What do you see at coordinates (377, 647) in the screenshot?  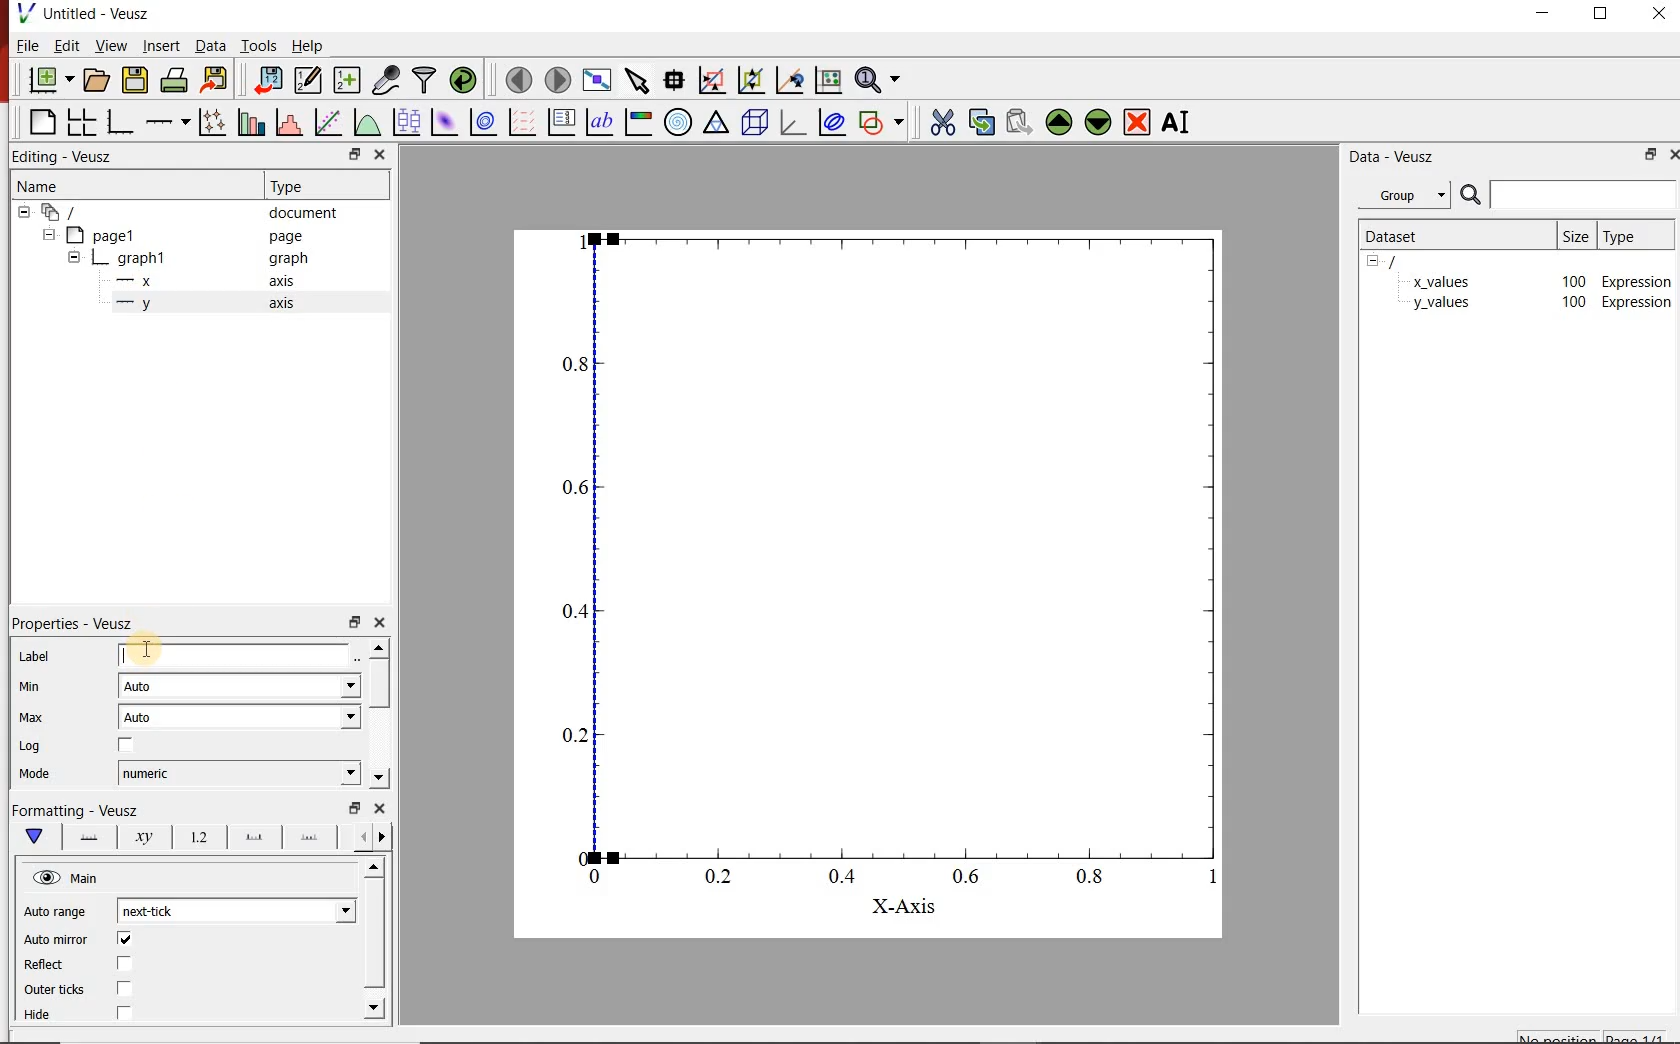 I see `move up` at bounding box center [377, 647].